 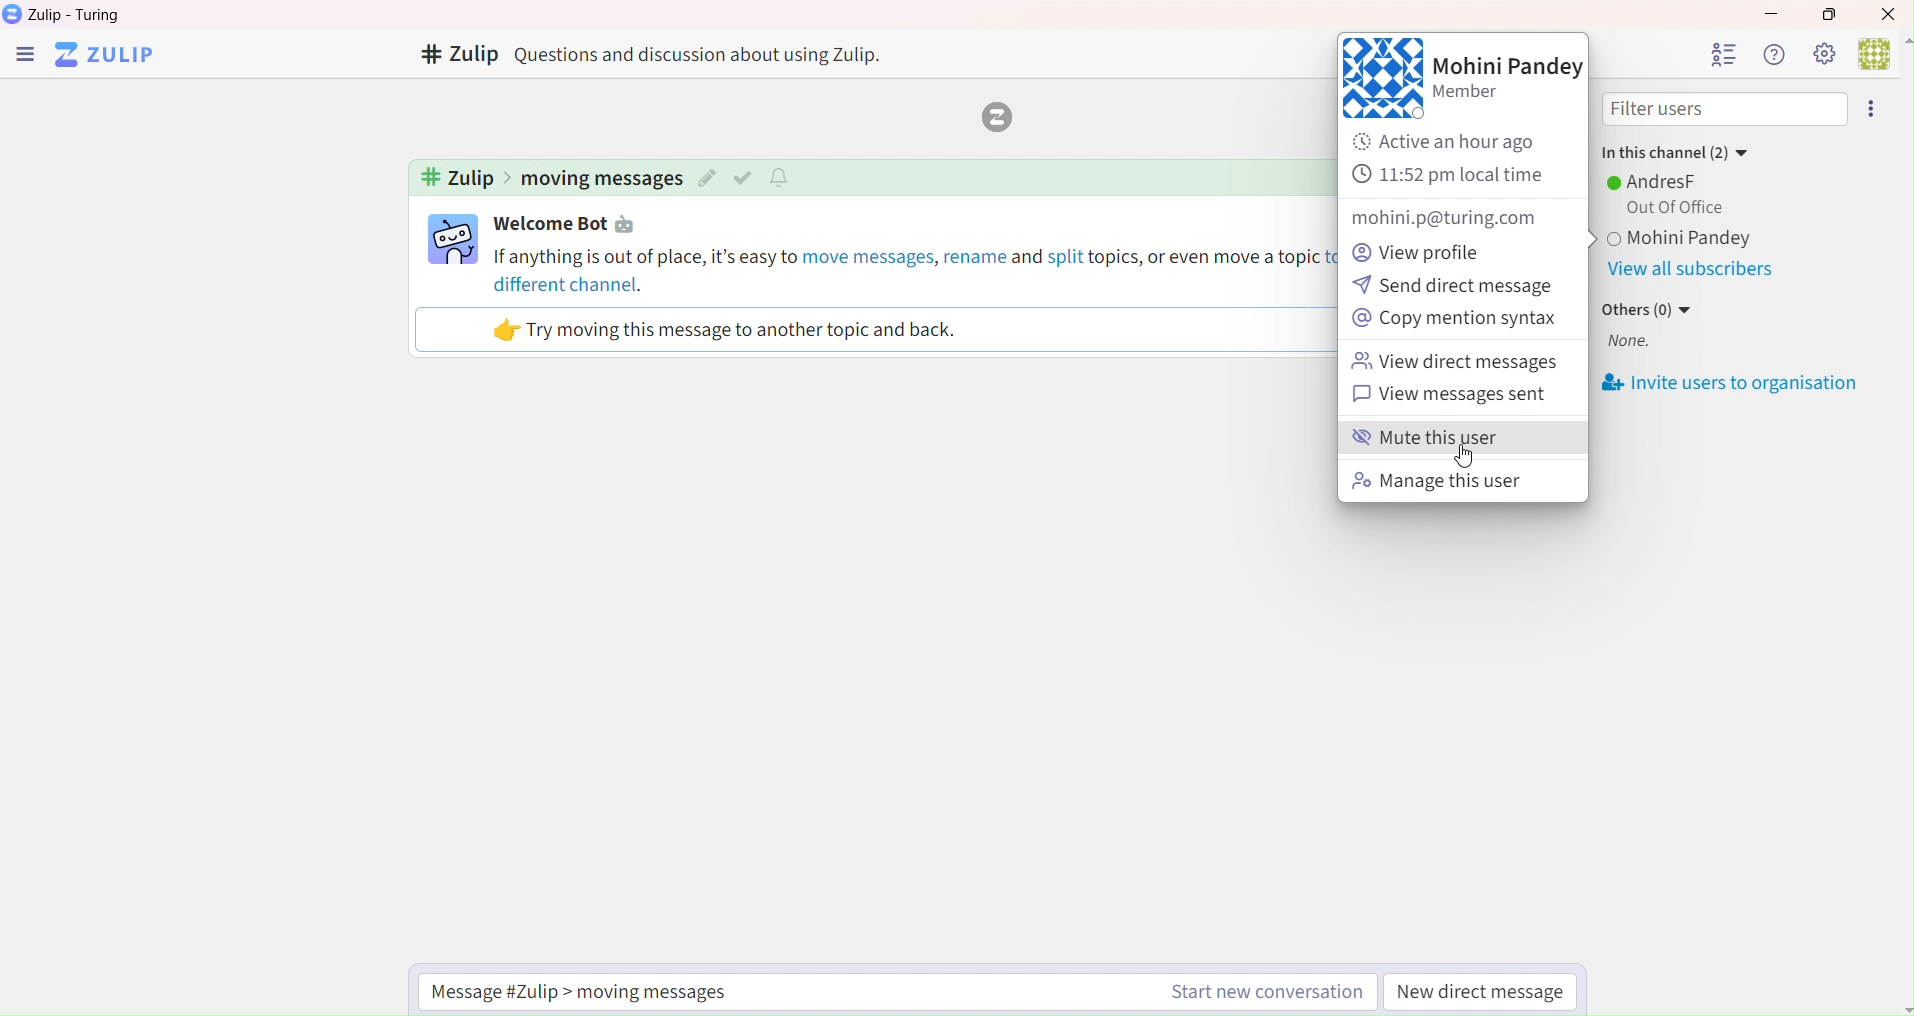 What do you see at coordinates (1457, 364) in the screenshot?
I see `view direct messages` at bounding box center [1457, 364].